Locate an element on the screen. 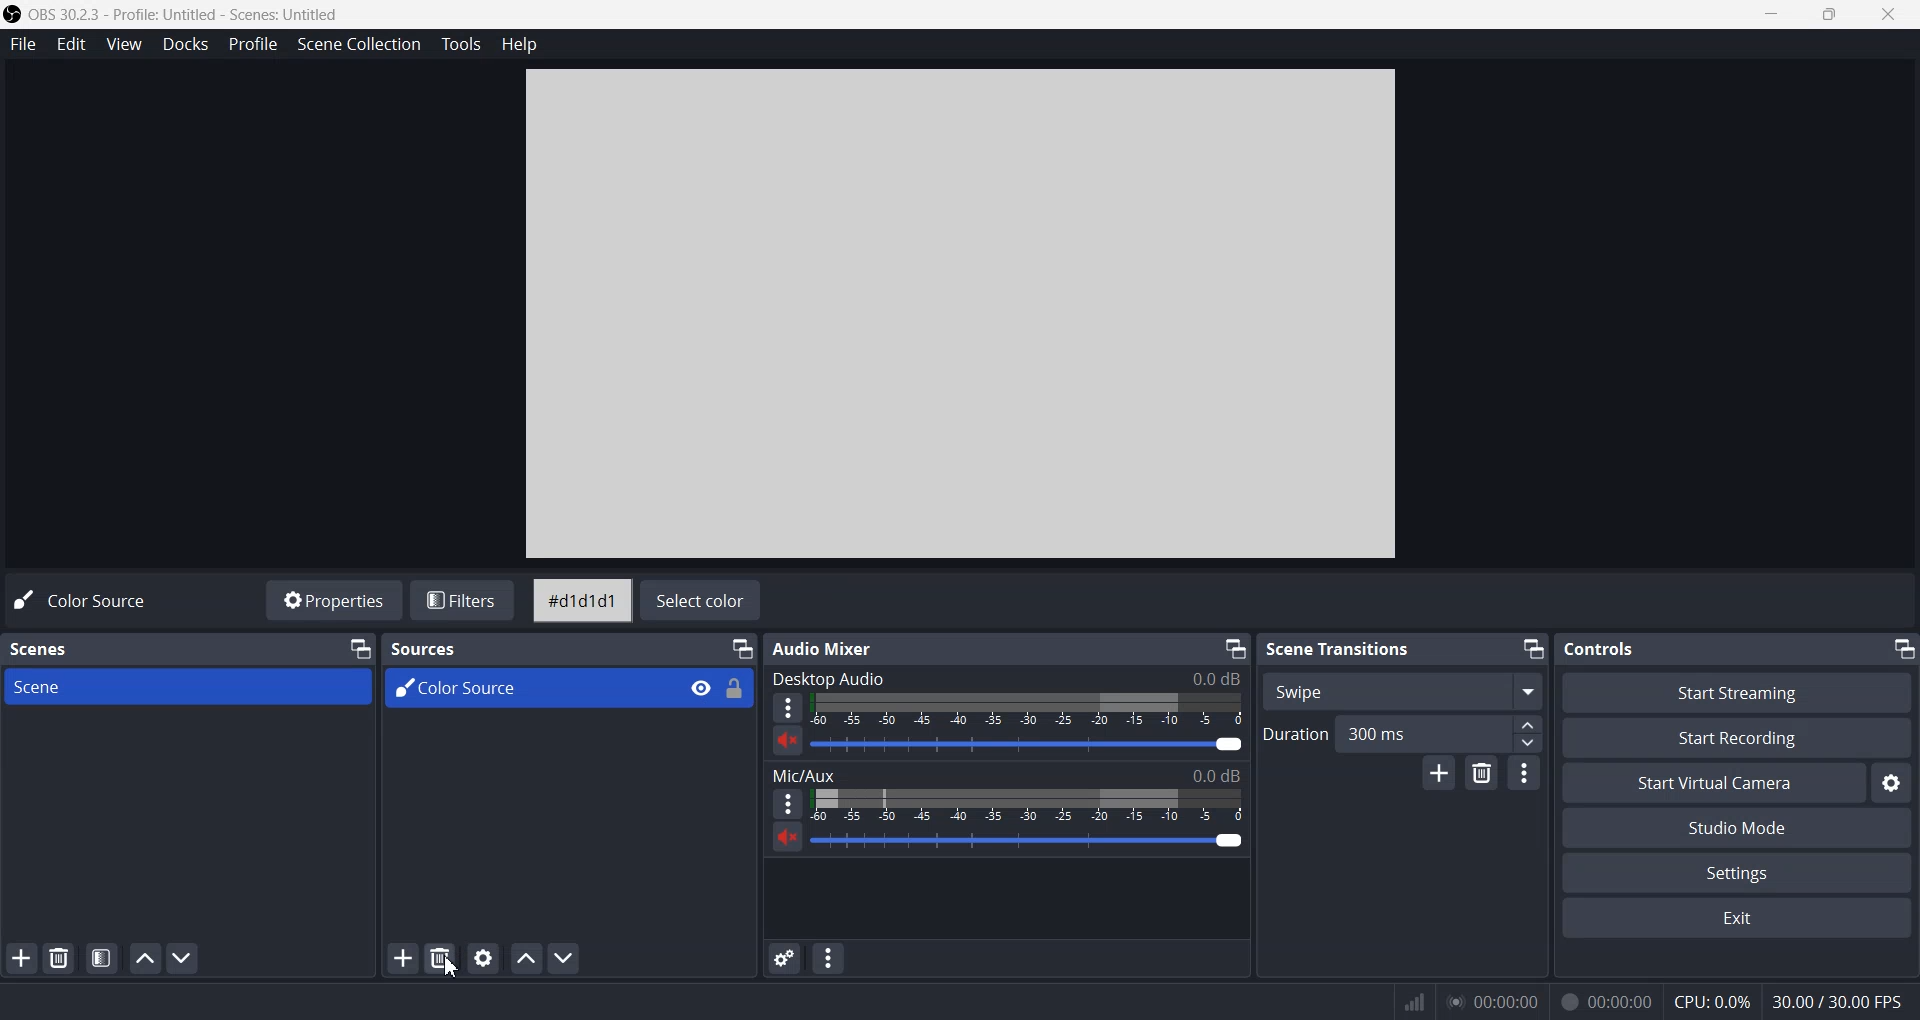 This screenshot has height=1020, width=1920. Duration is located at coordinates (1295, 732).